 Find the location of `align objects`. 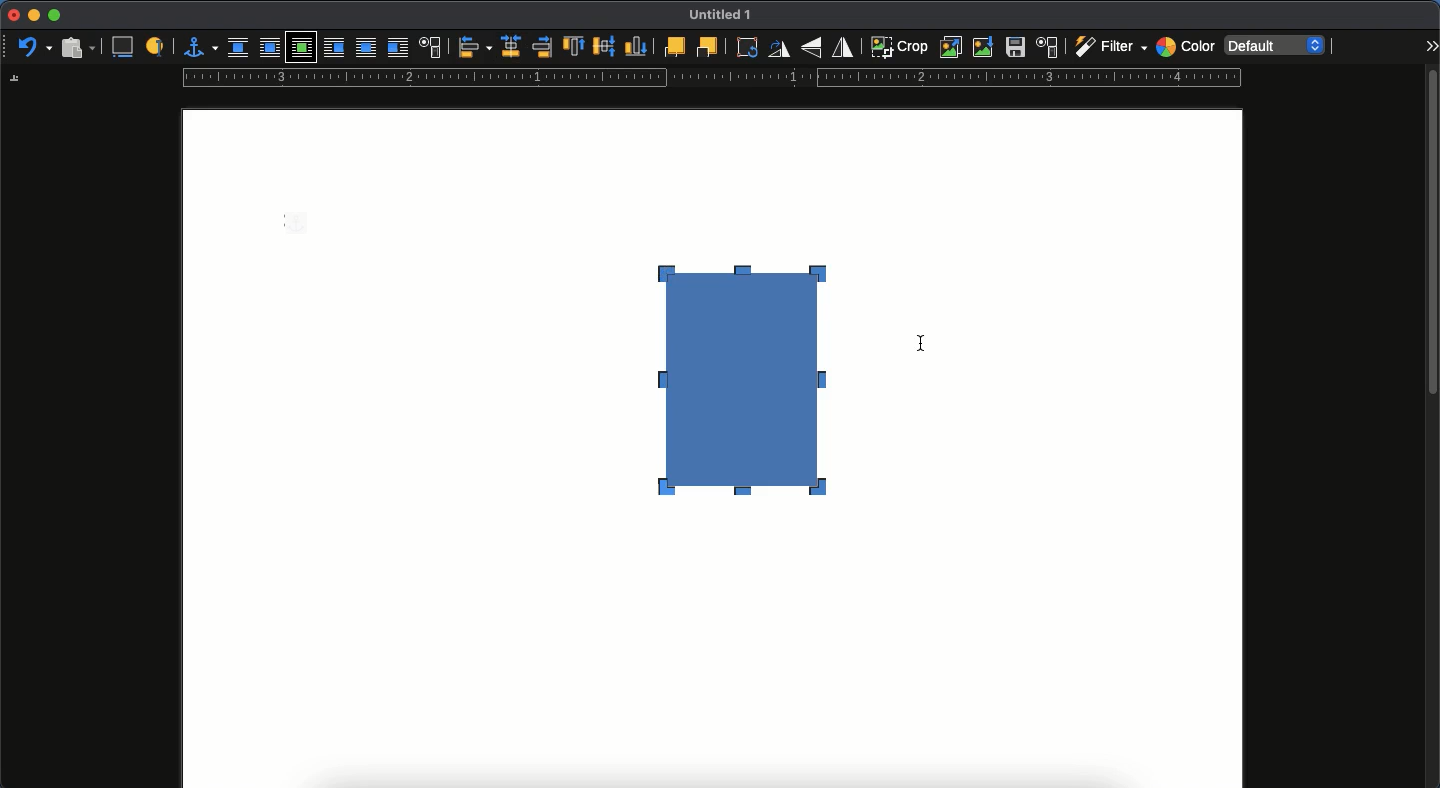

align objects is located at coordinates (475, 47).